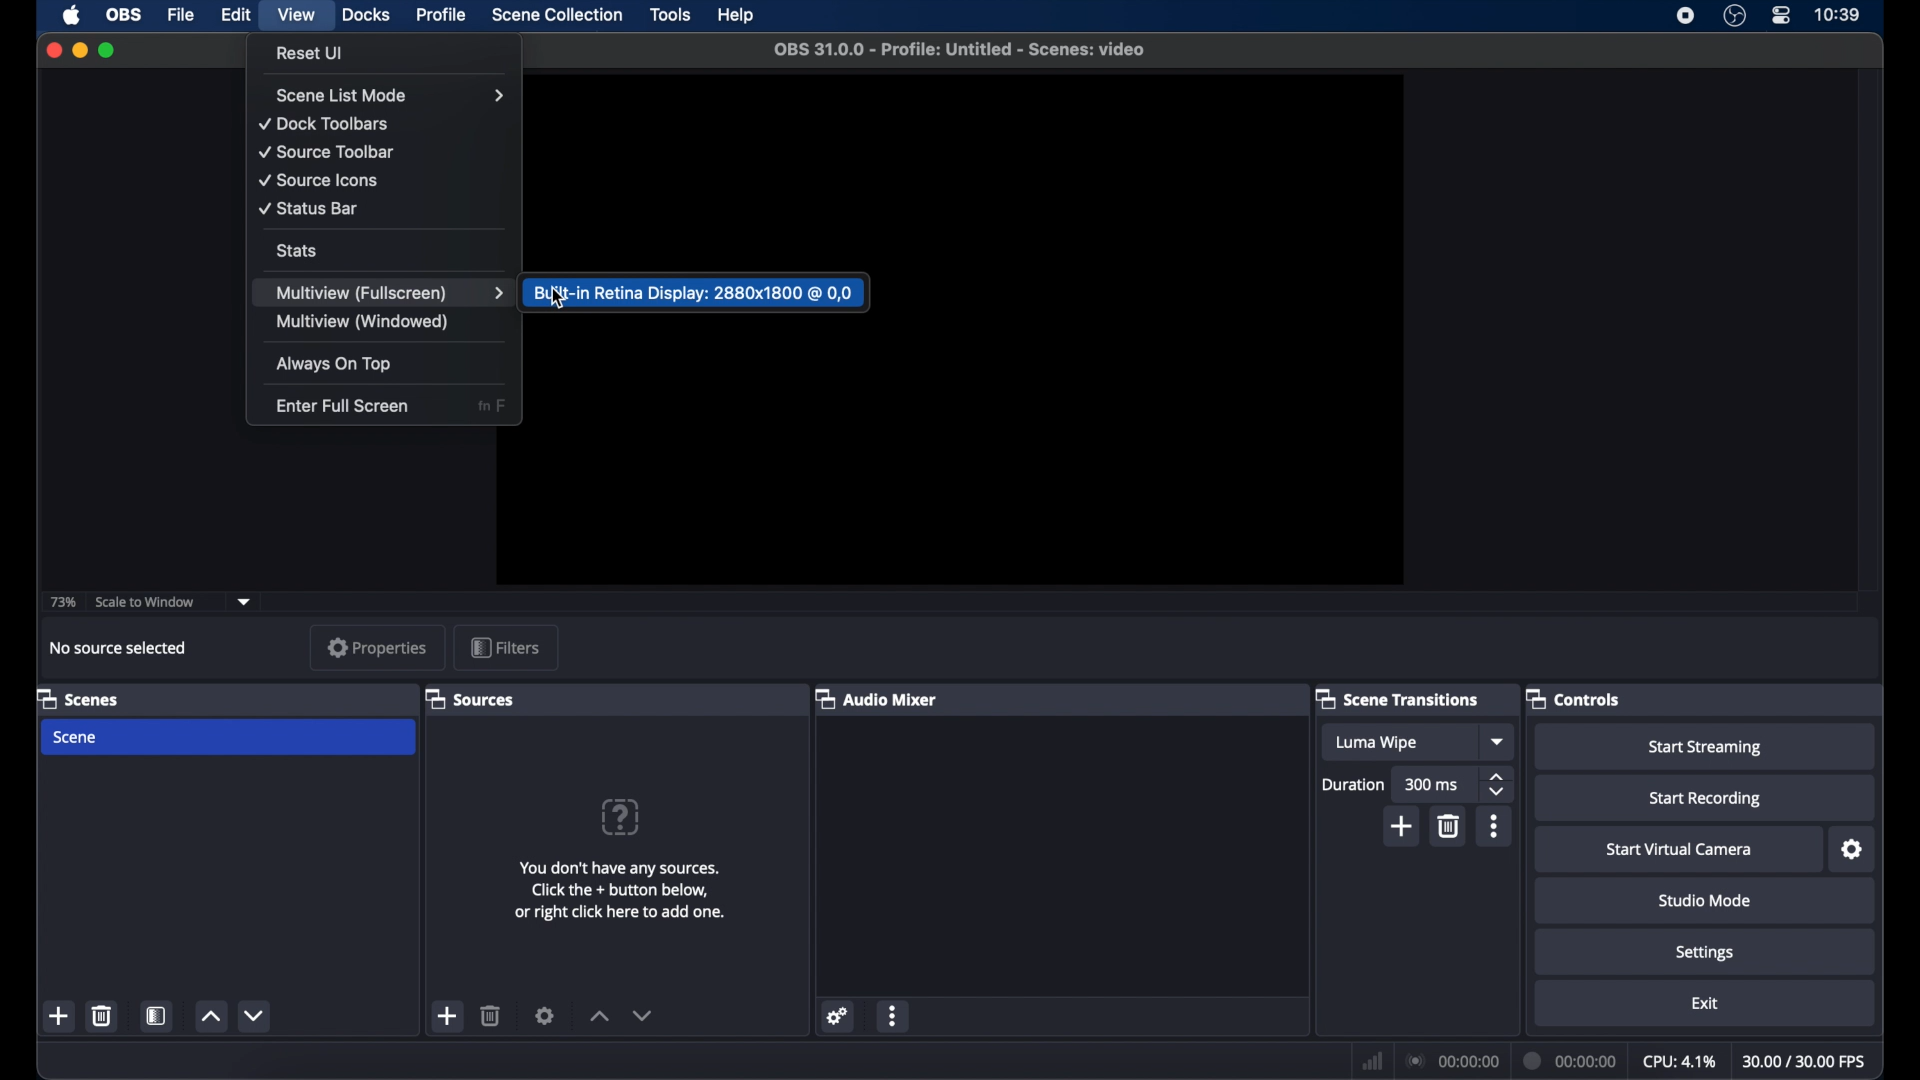 The width and height of the screenshot is (1920, 1080). I want to click on add, so click(1400, 825).